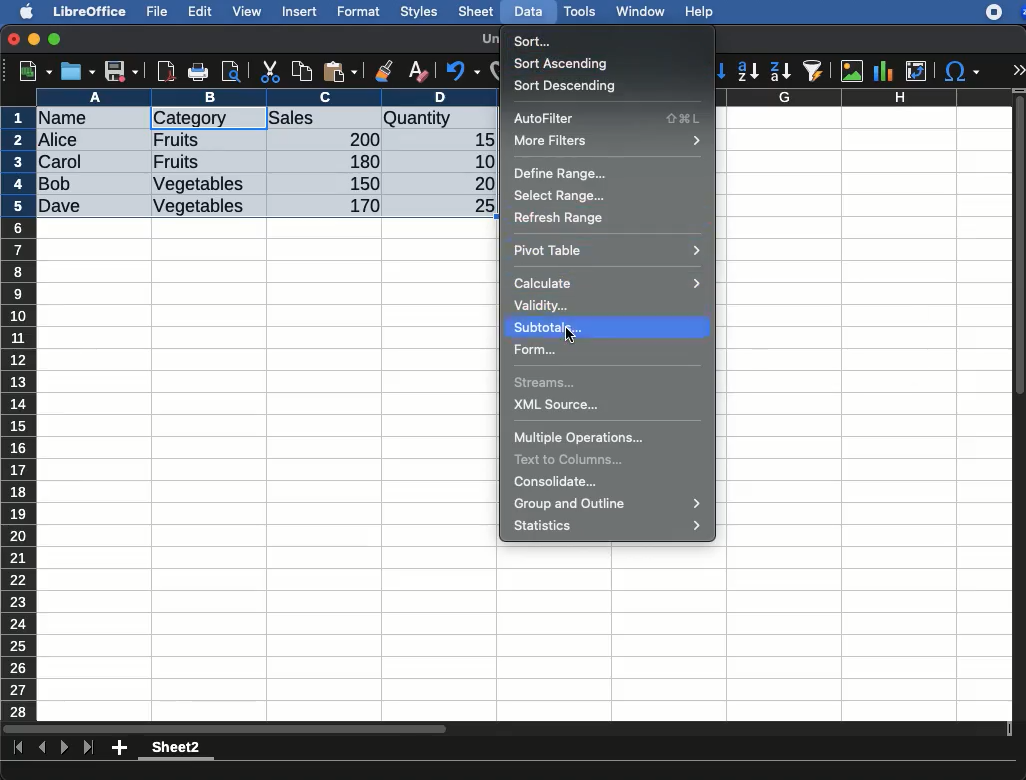 The width and height of the screenshot is (1026, 780). I want to click on pivot table, so click(916, 71).